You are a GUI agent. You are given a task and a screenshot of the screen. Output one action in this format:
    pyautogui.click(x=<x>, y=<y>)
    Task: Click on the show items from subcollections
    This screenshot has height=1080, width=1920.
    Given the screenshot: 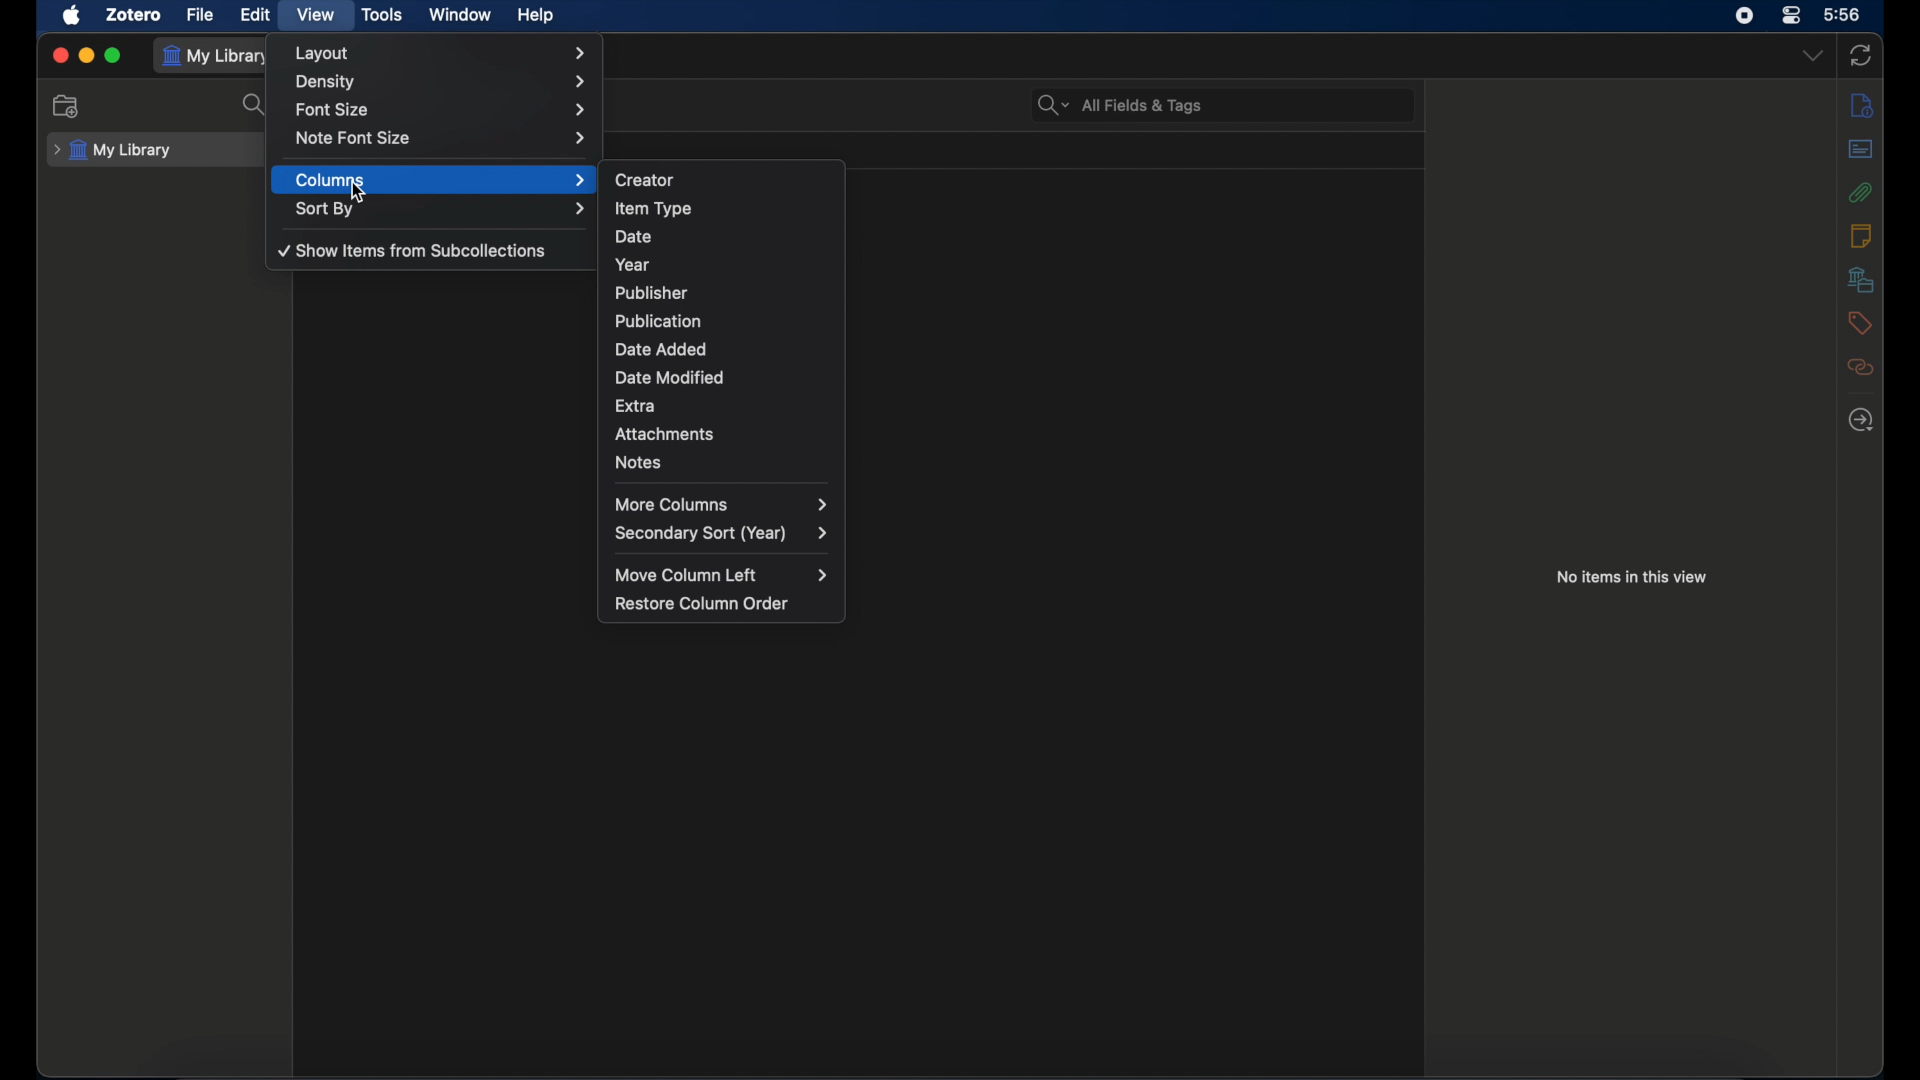 What is the action you would take?
    pyautogui.click(x=412, y=252)
    